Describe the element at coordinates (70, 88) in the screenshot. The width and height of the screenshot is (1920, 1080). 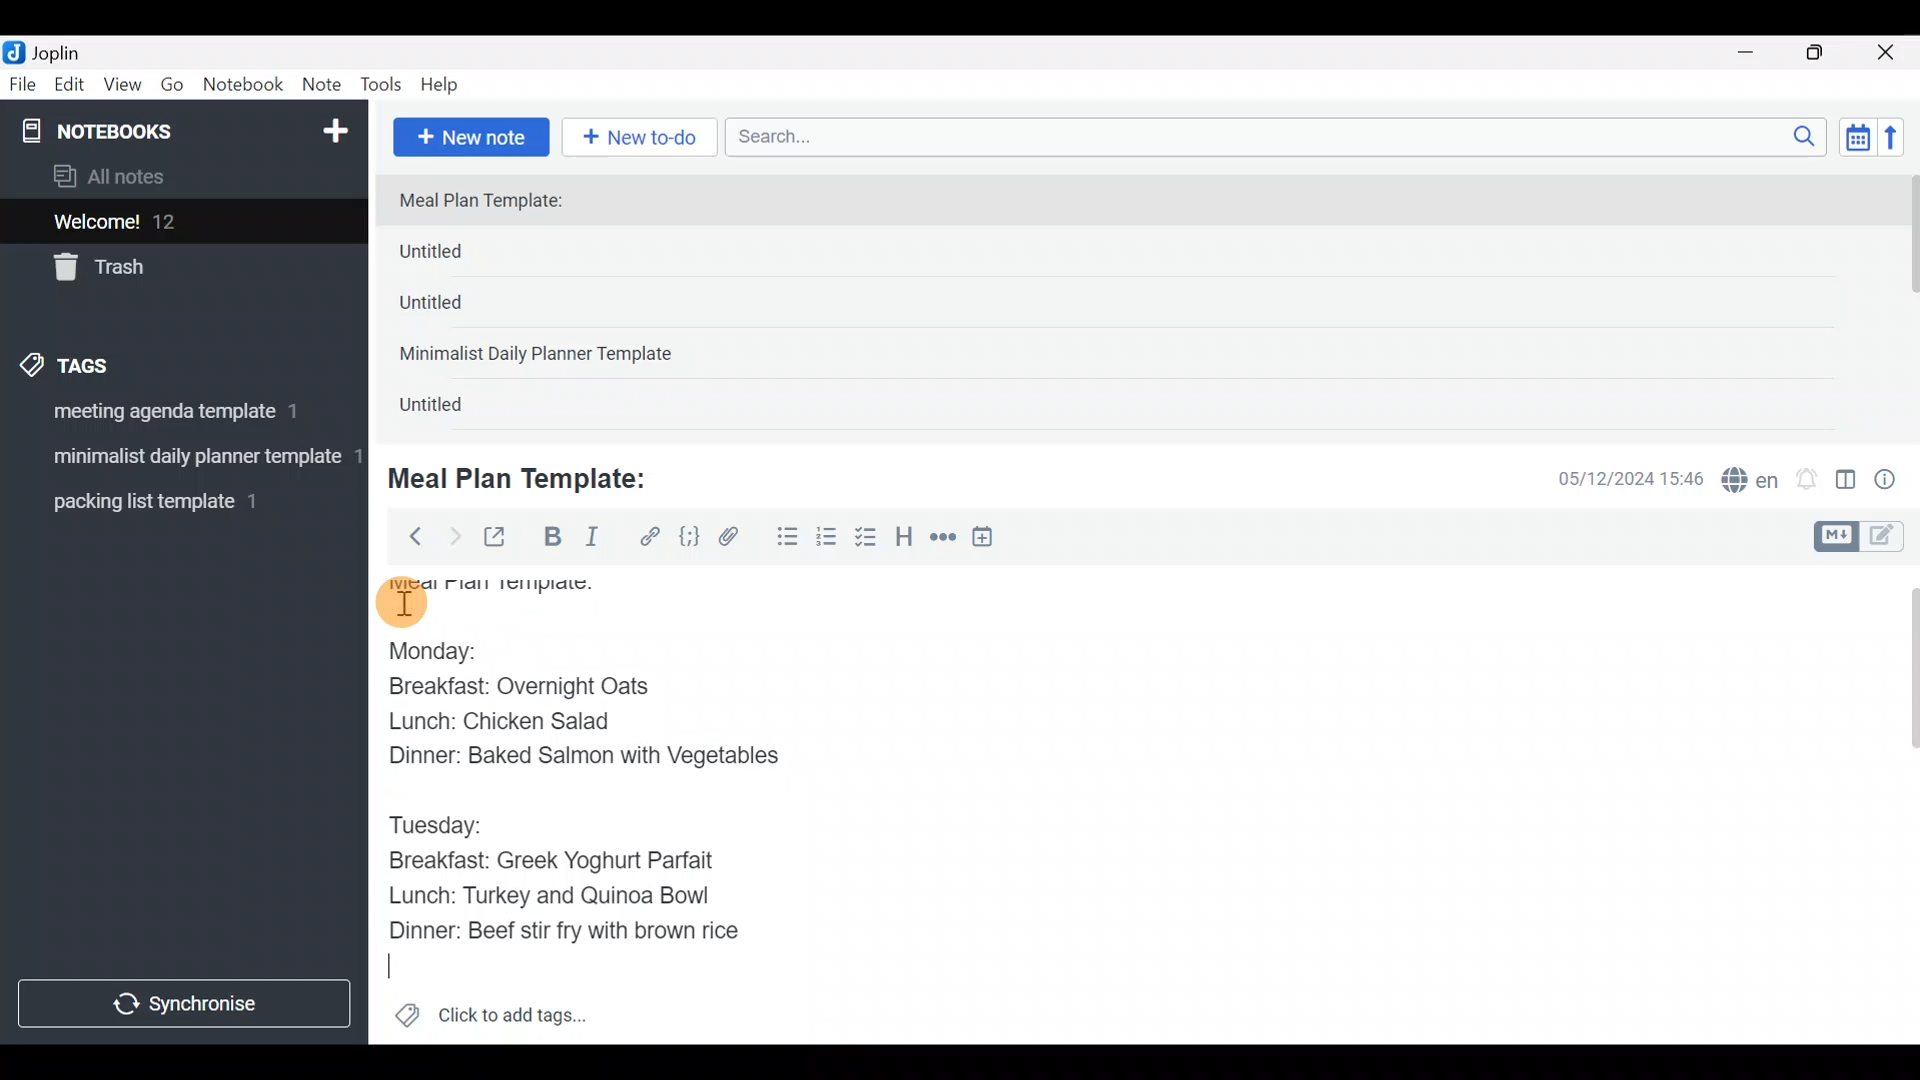
I see `Edit` at that location.